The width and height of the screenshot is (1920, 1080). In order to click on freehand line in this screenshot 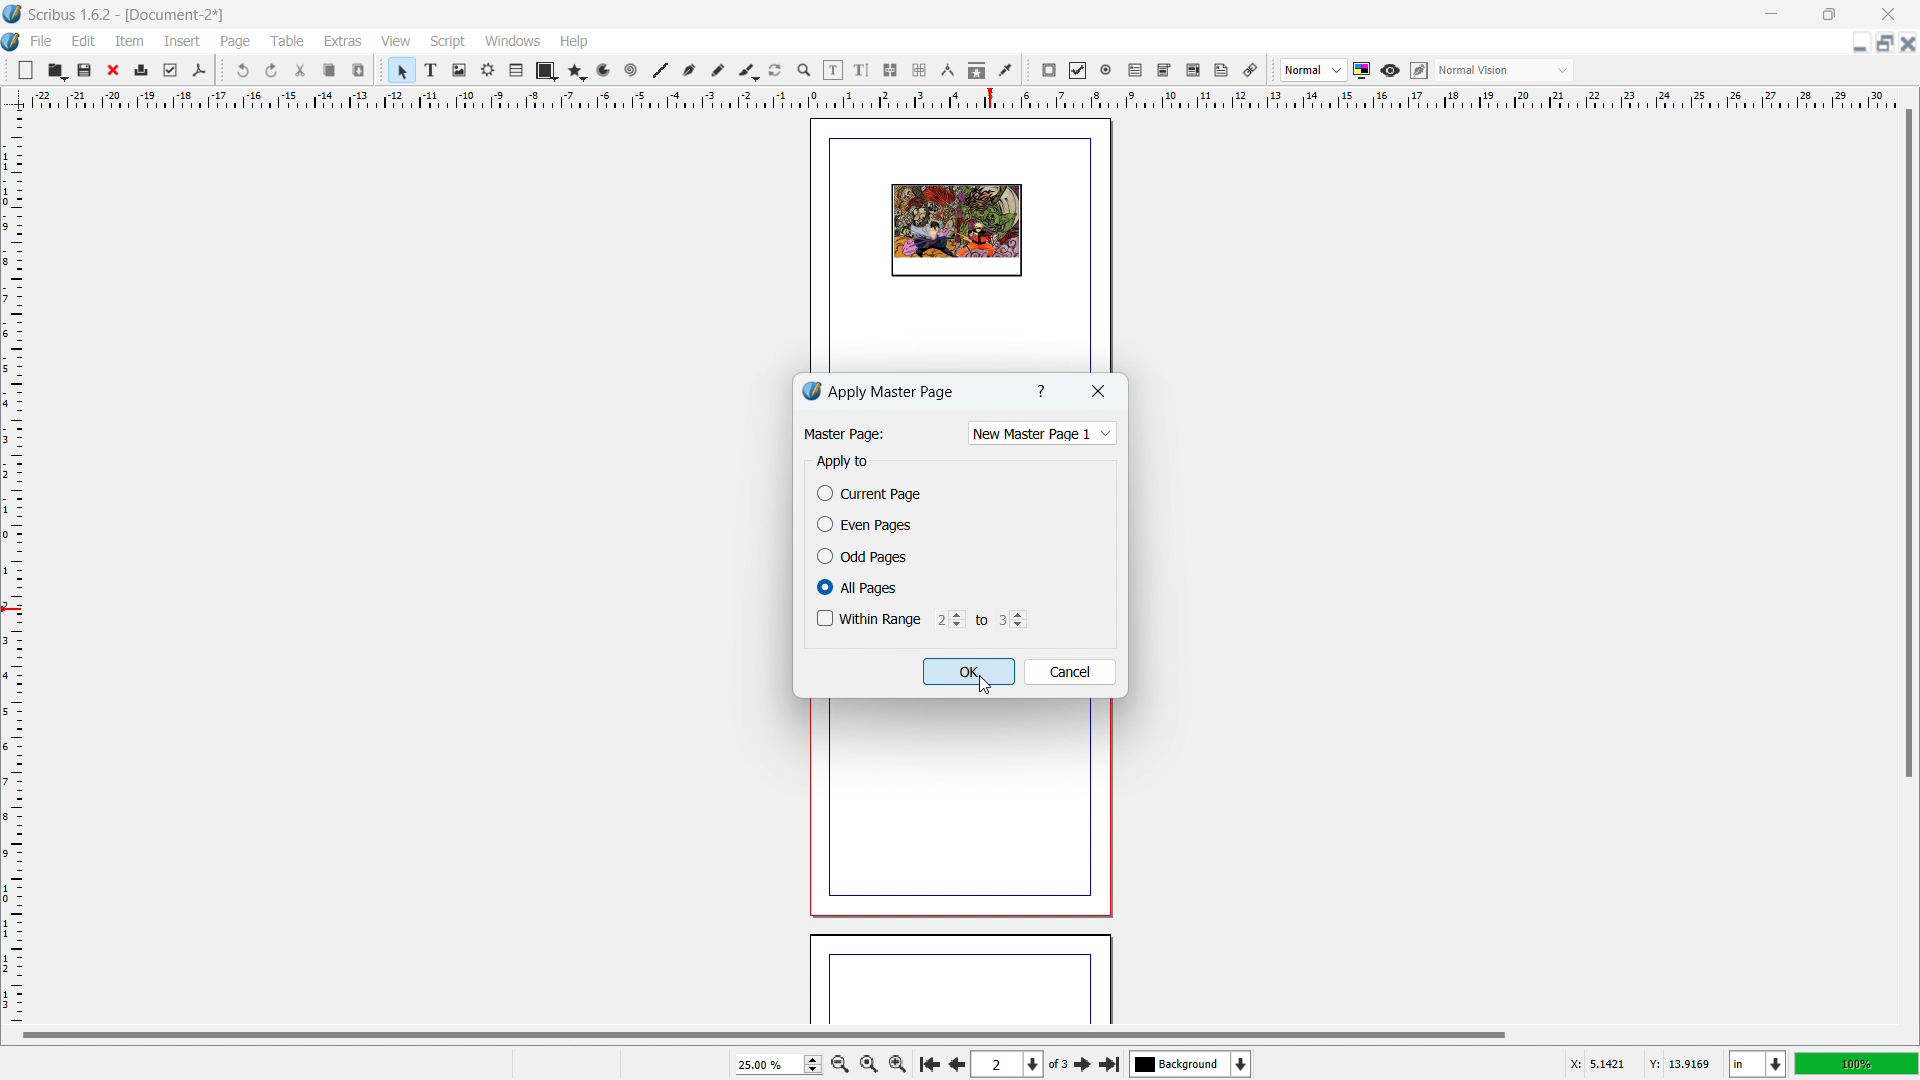, I will do `click(719, 71)`.